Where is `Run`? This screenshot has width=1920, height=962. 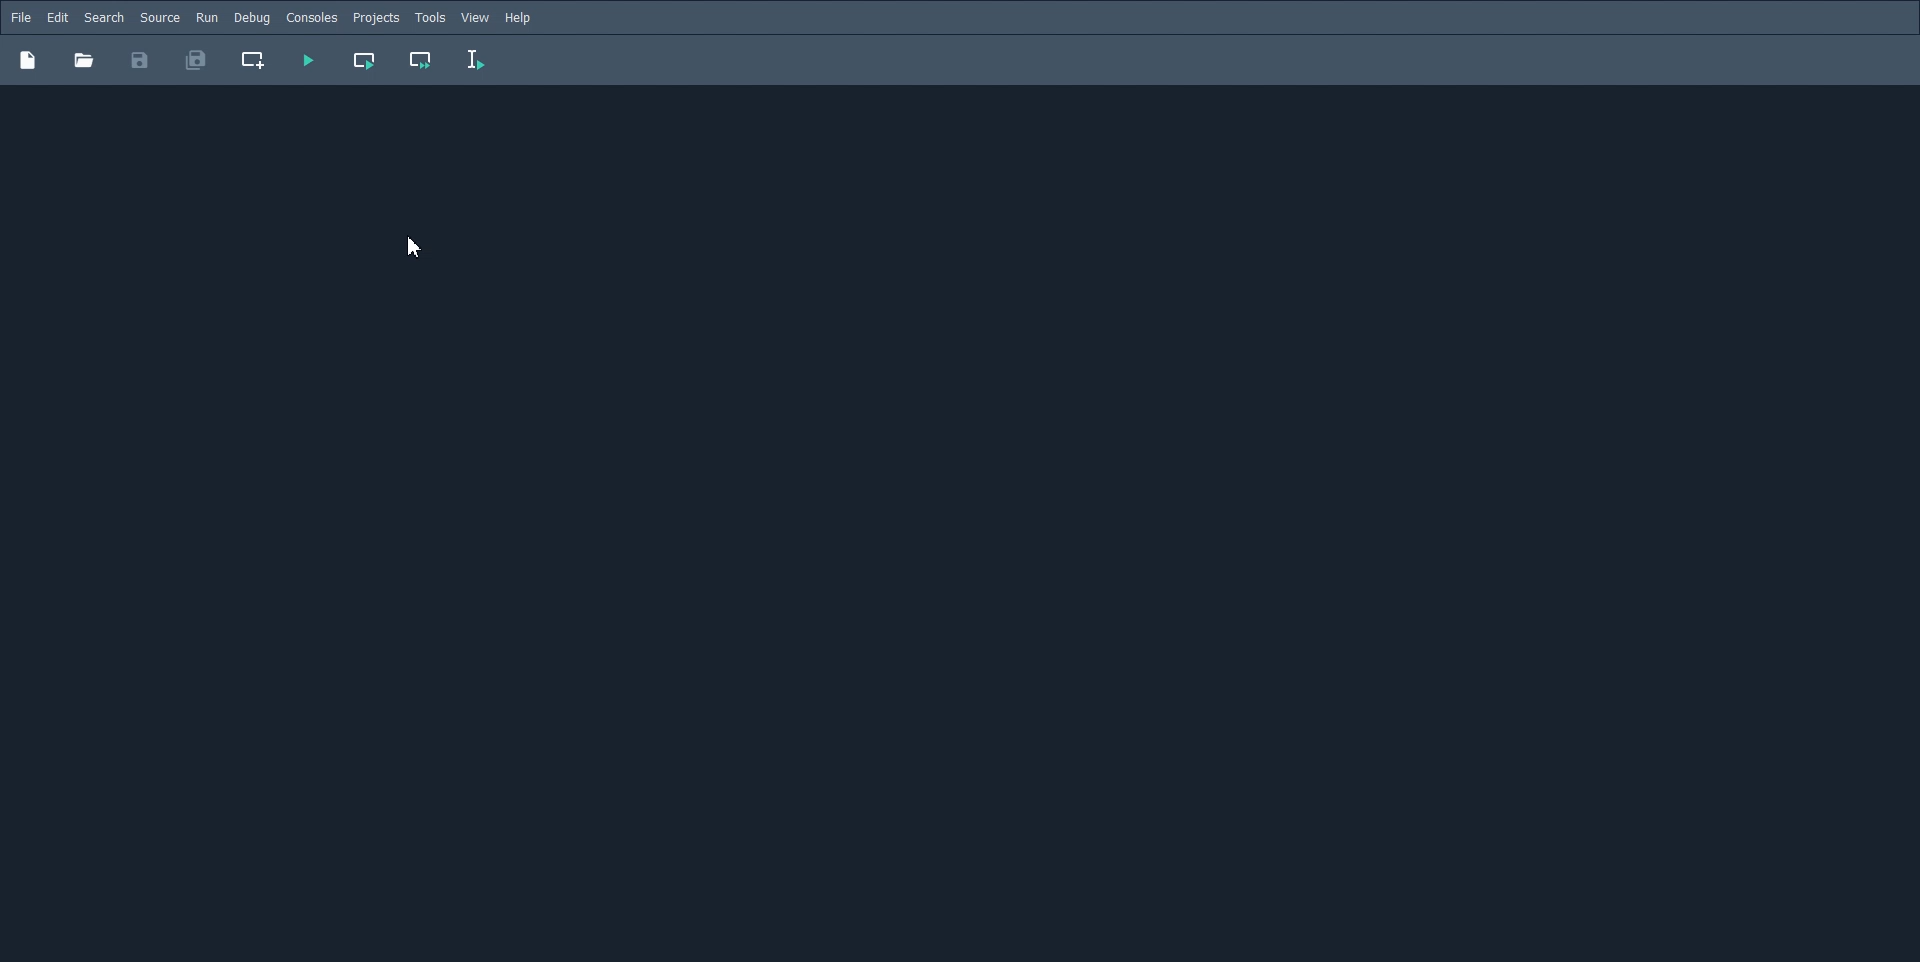
Run is located at coordinates (207, 17).